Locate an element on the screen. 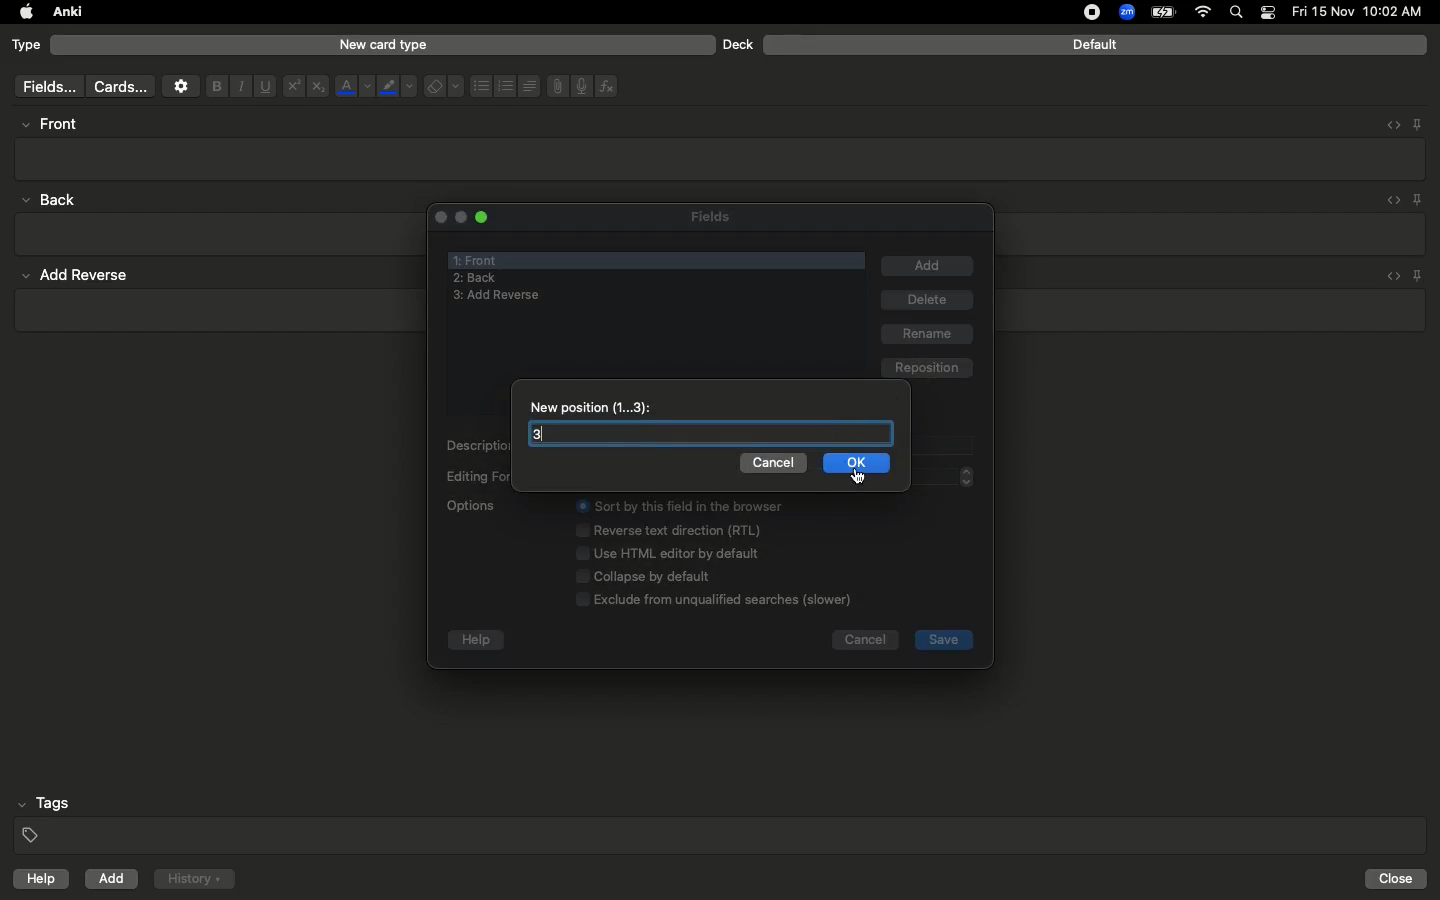 The height and width of the screenshot is (900, 1440). recording is located at coordinates (1080, 12).